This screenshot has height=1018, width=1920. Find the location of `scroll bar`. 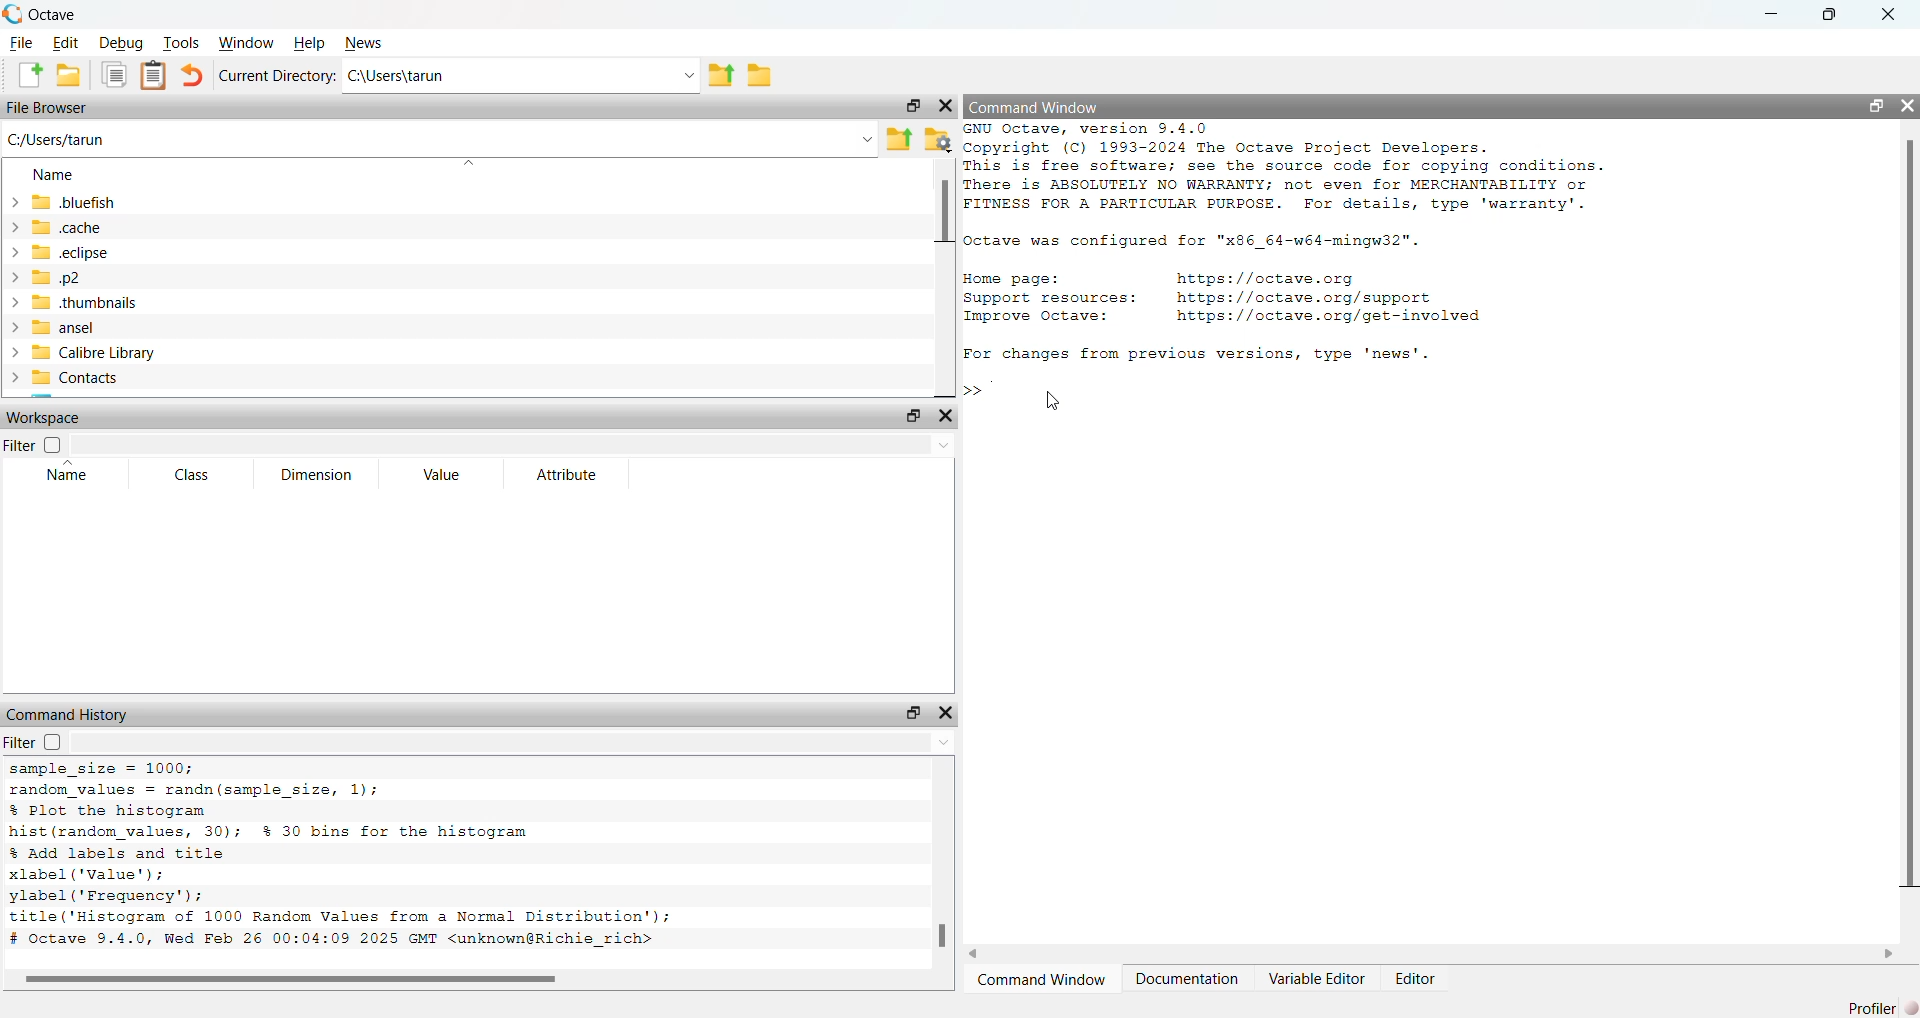

scroll bar is located at coordinates (944, 212).